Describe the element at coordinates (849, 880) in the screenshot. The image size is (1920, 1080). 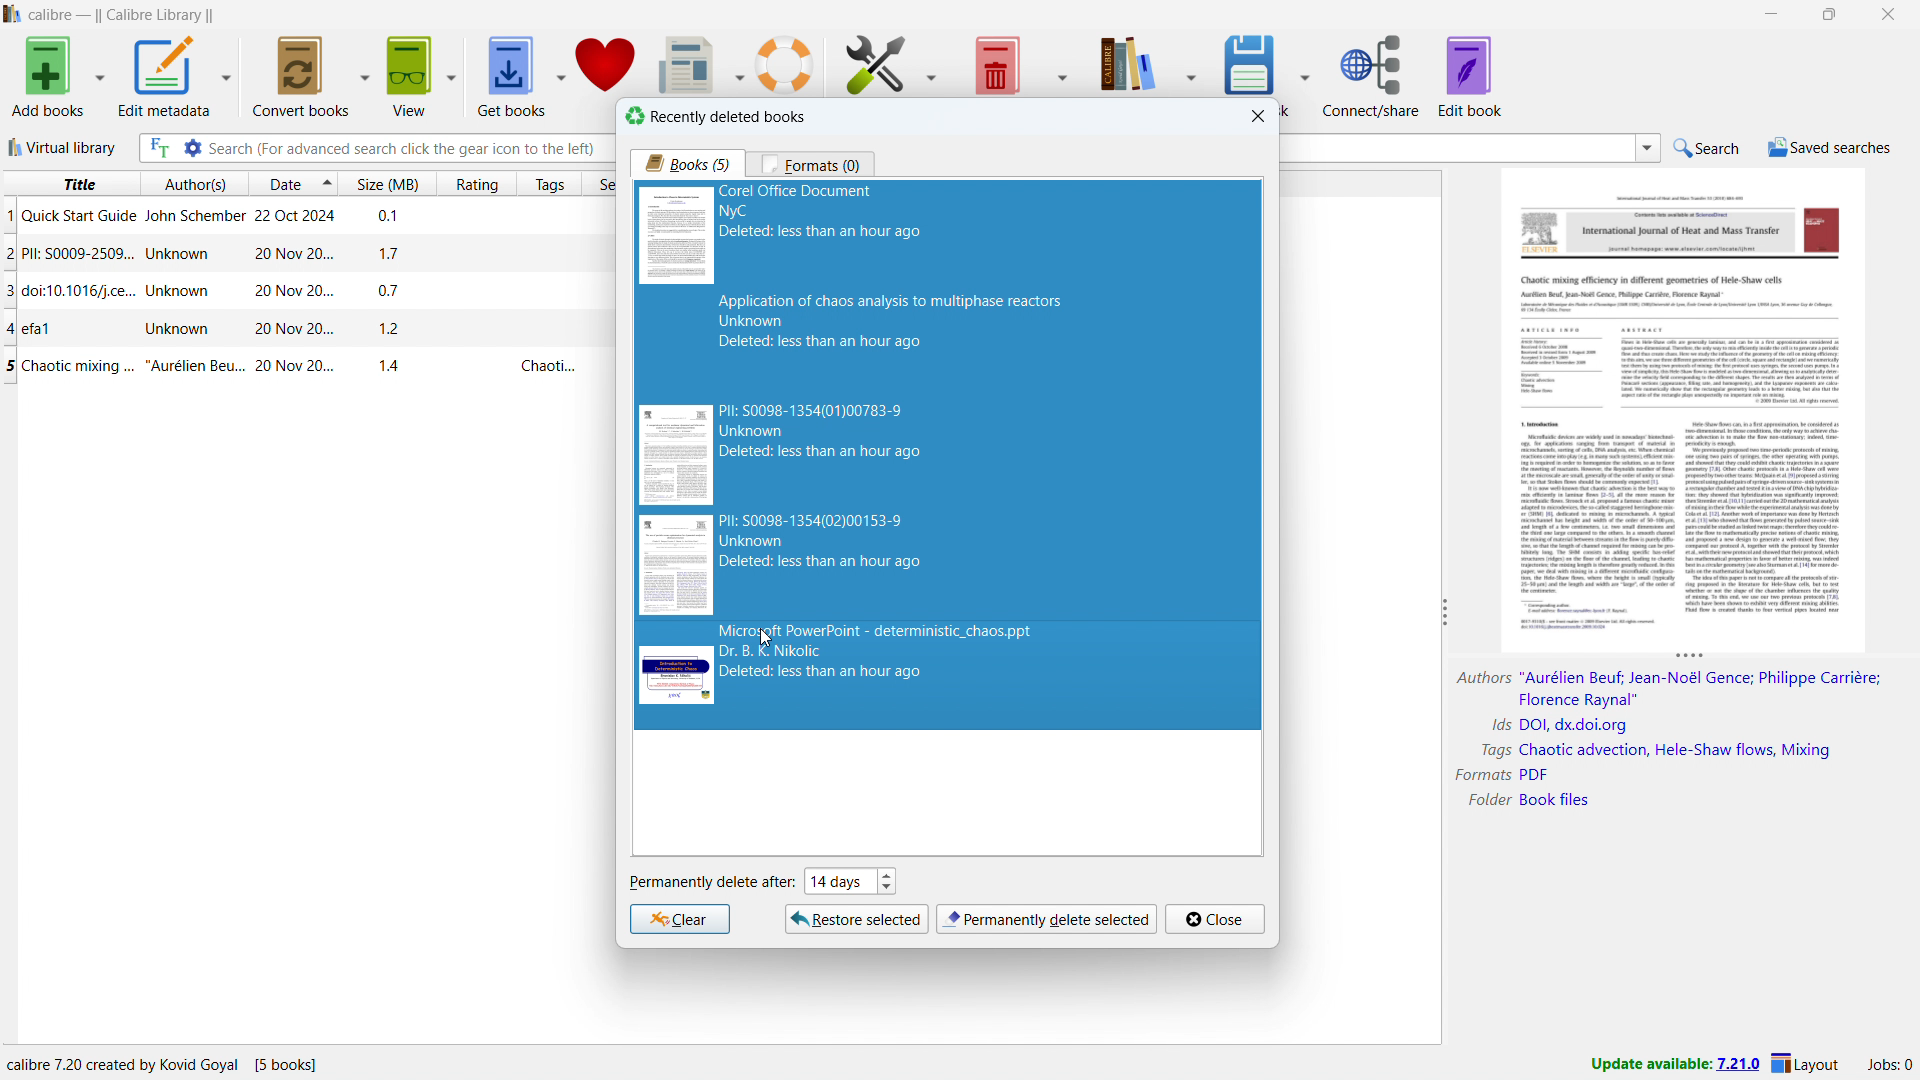
I see `set when to permanently delete` at that location.